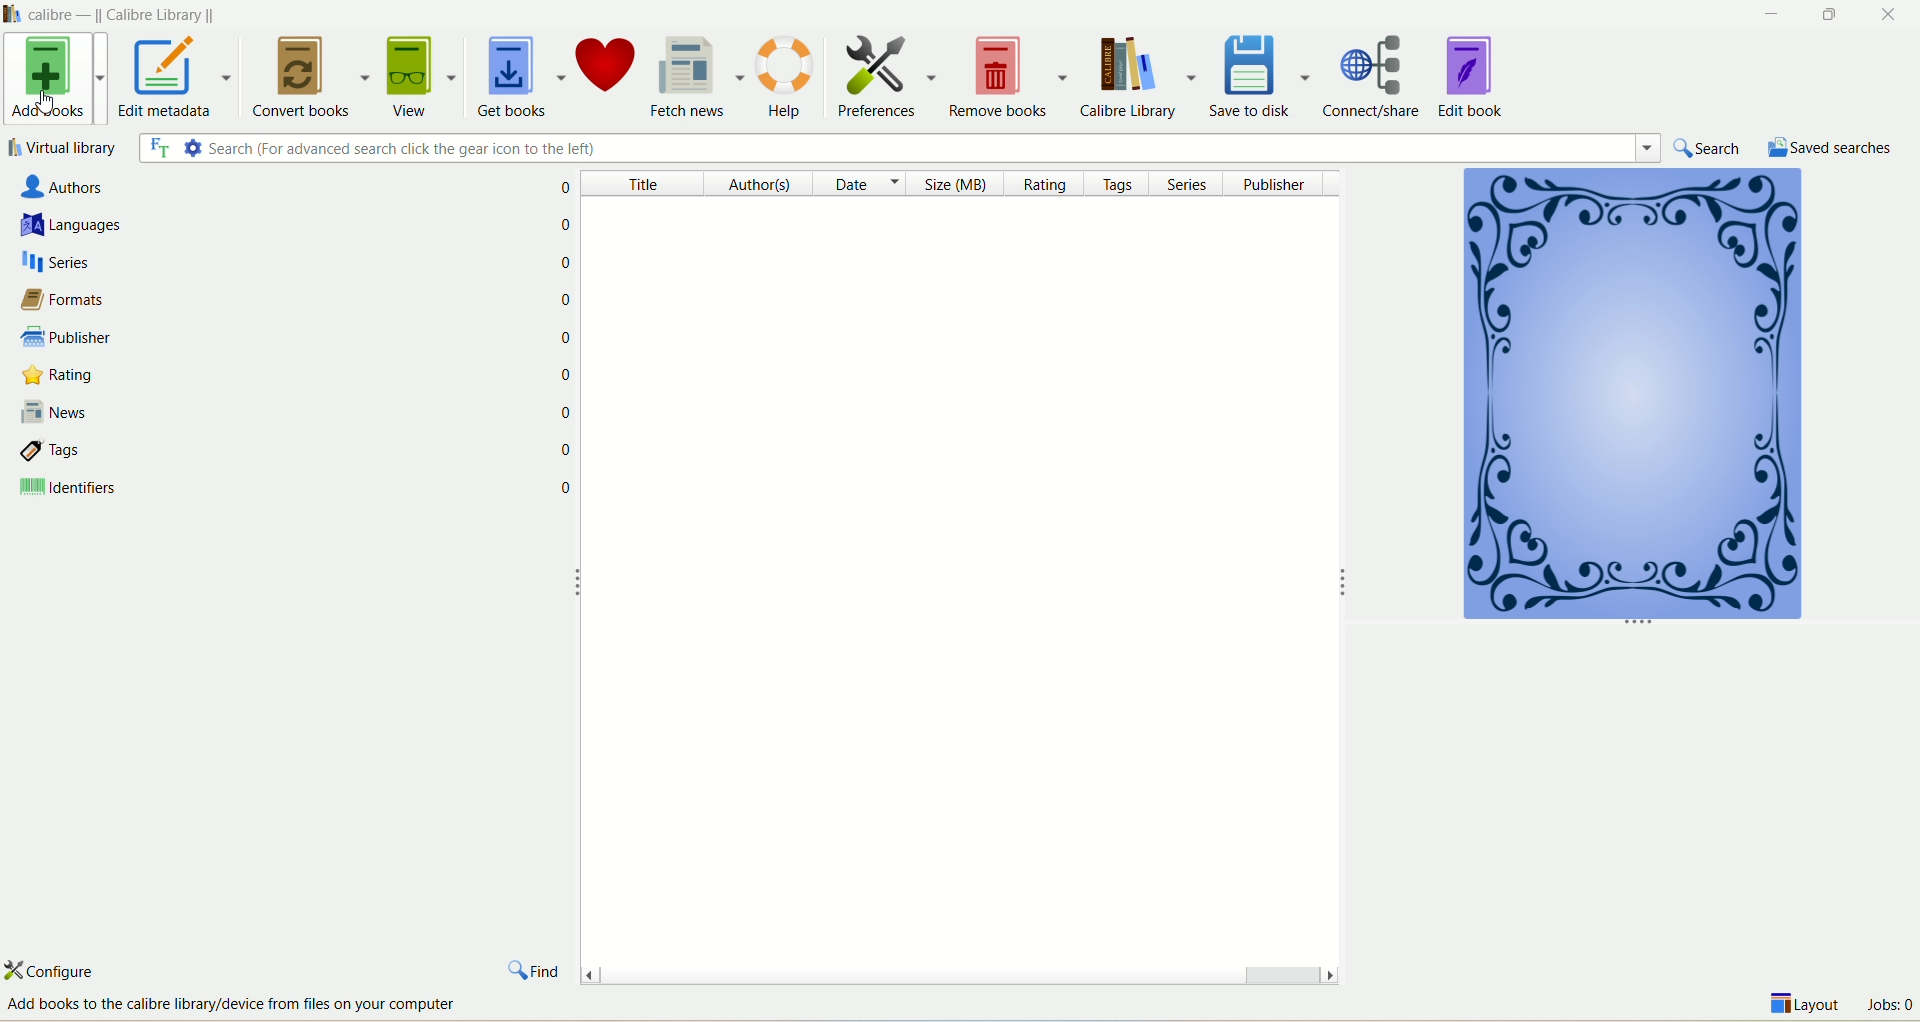  I want to click on donate, so click(609, 72).